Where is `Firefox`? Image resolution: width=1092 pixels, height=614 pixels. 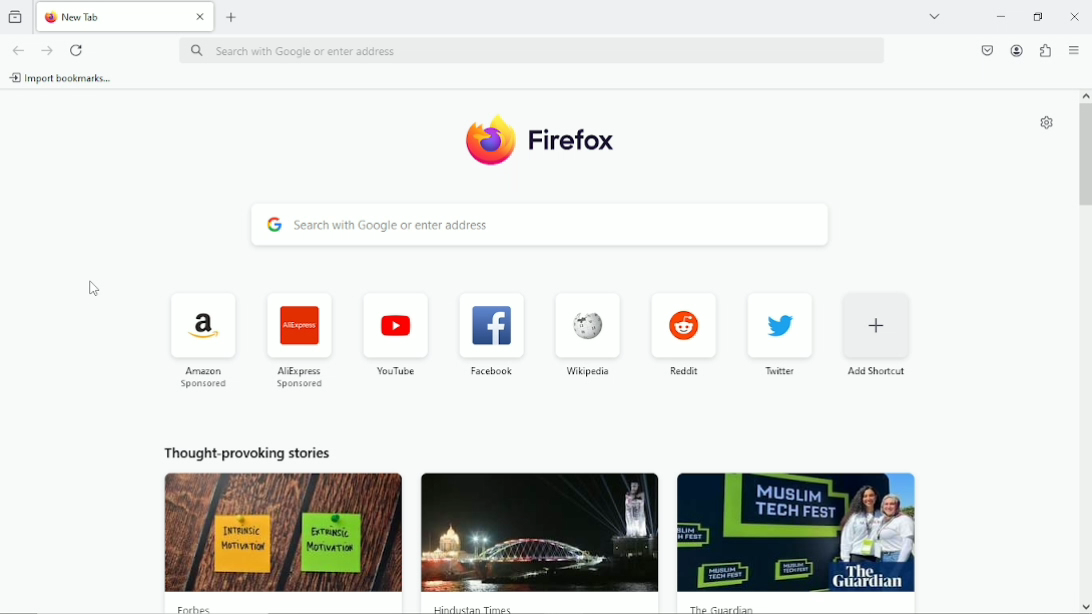 Firefox is located at coordinates (571, 143).